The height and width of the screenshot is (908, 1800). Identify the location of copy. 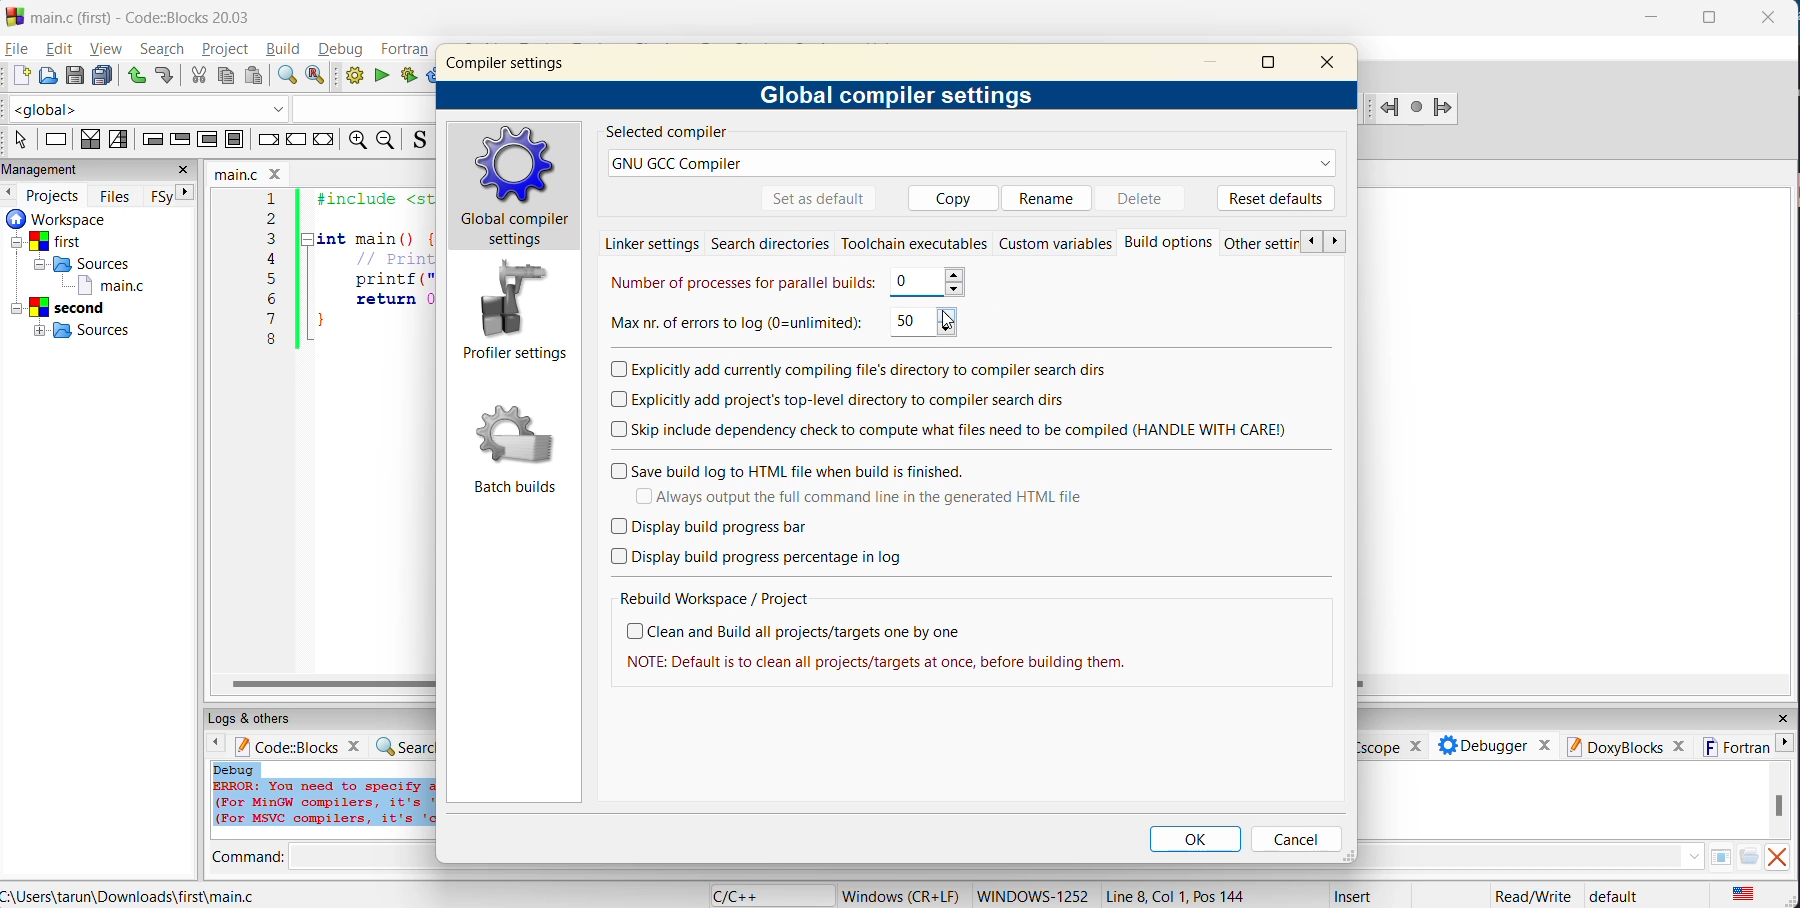
(955, 198).